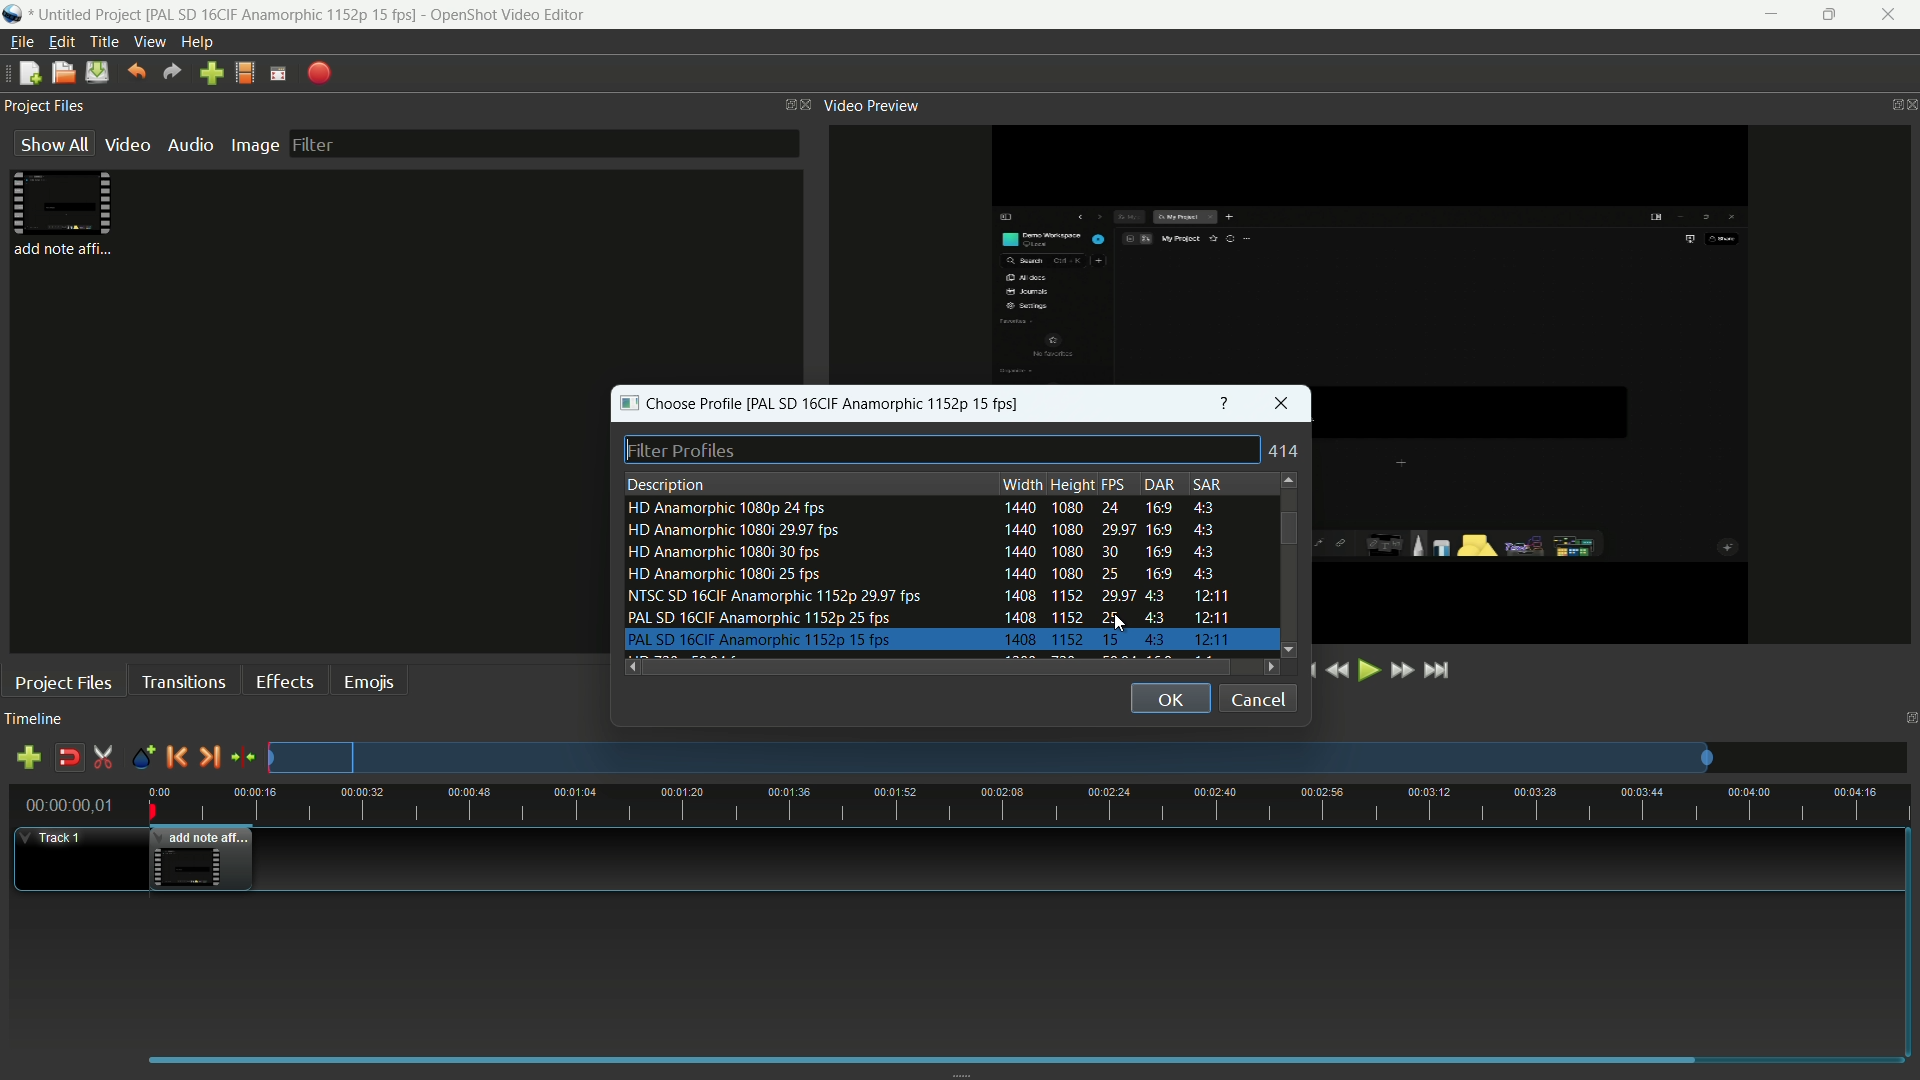 The width and height of the screenshot is (1920, 1080). What do you see at coordinates (176, 757) in the screenshot?
I see `previous marker` at bounding box center [176, 757].